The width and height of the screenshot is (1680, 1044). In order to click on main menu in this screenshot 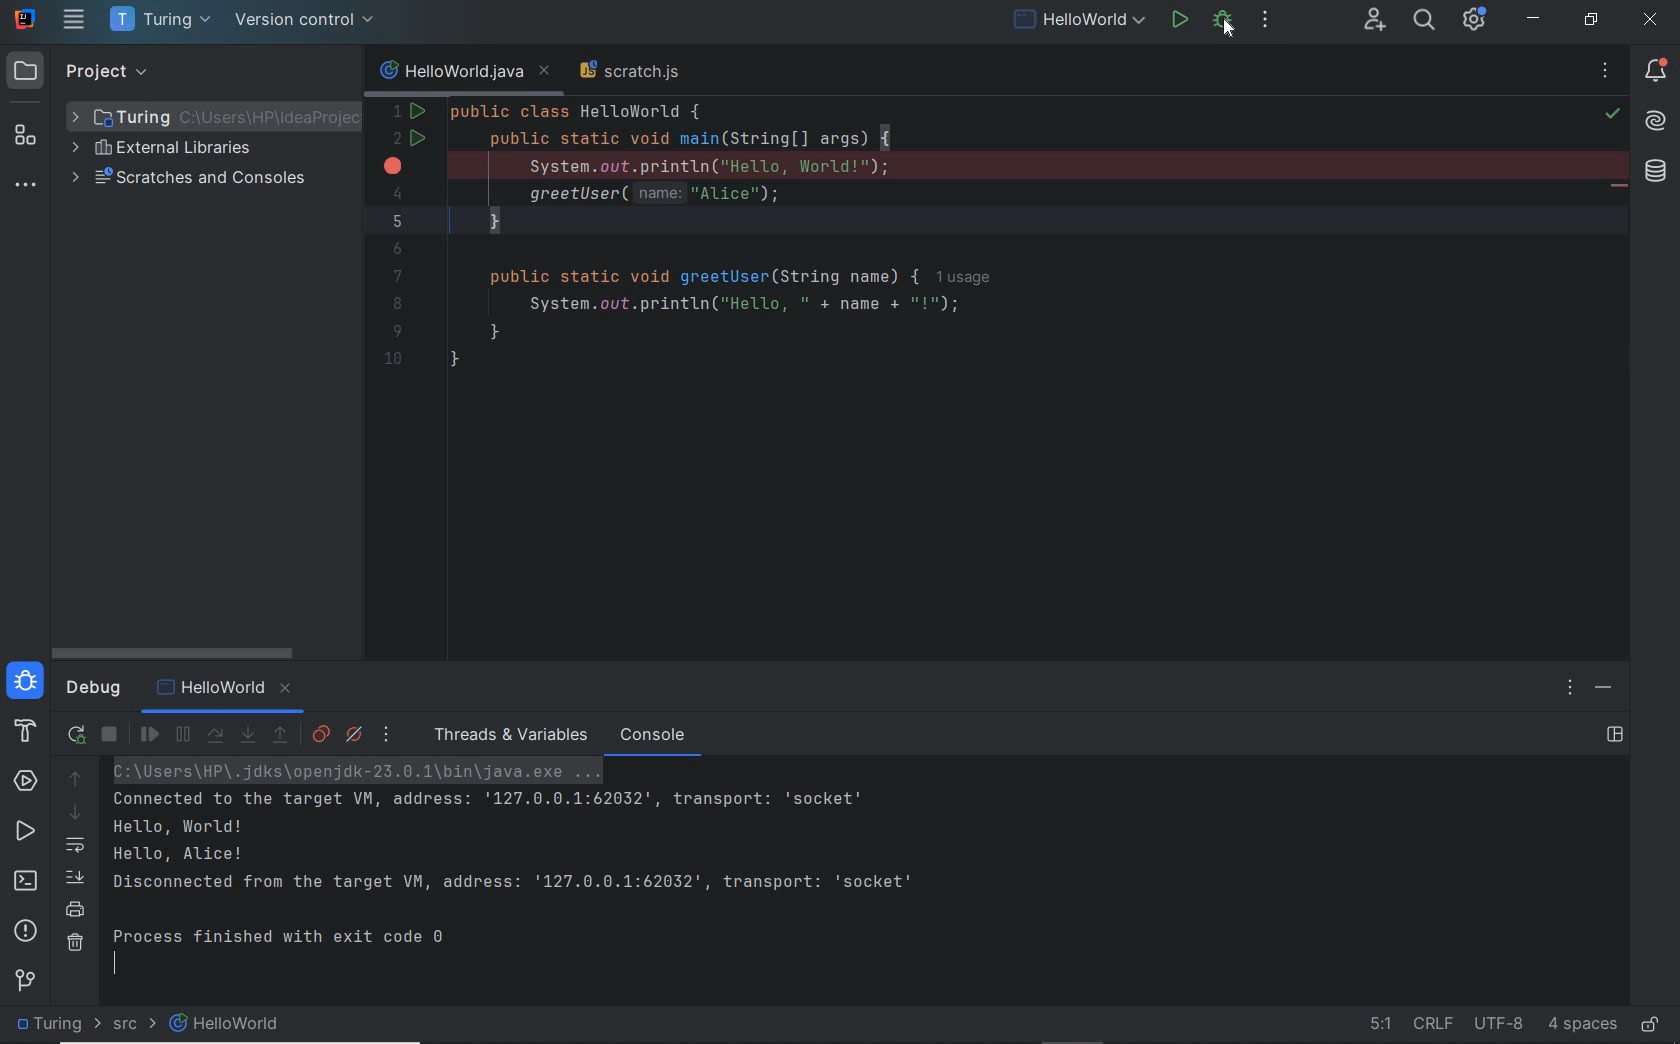, I will do `click(76, 22)`.